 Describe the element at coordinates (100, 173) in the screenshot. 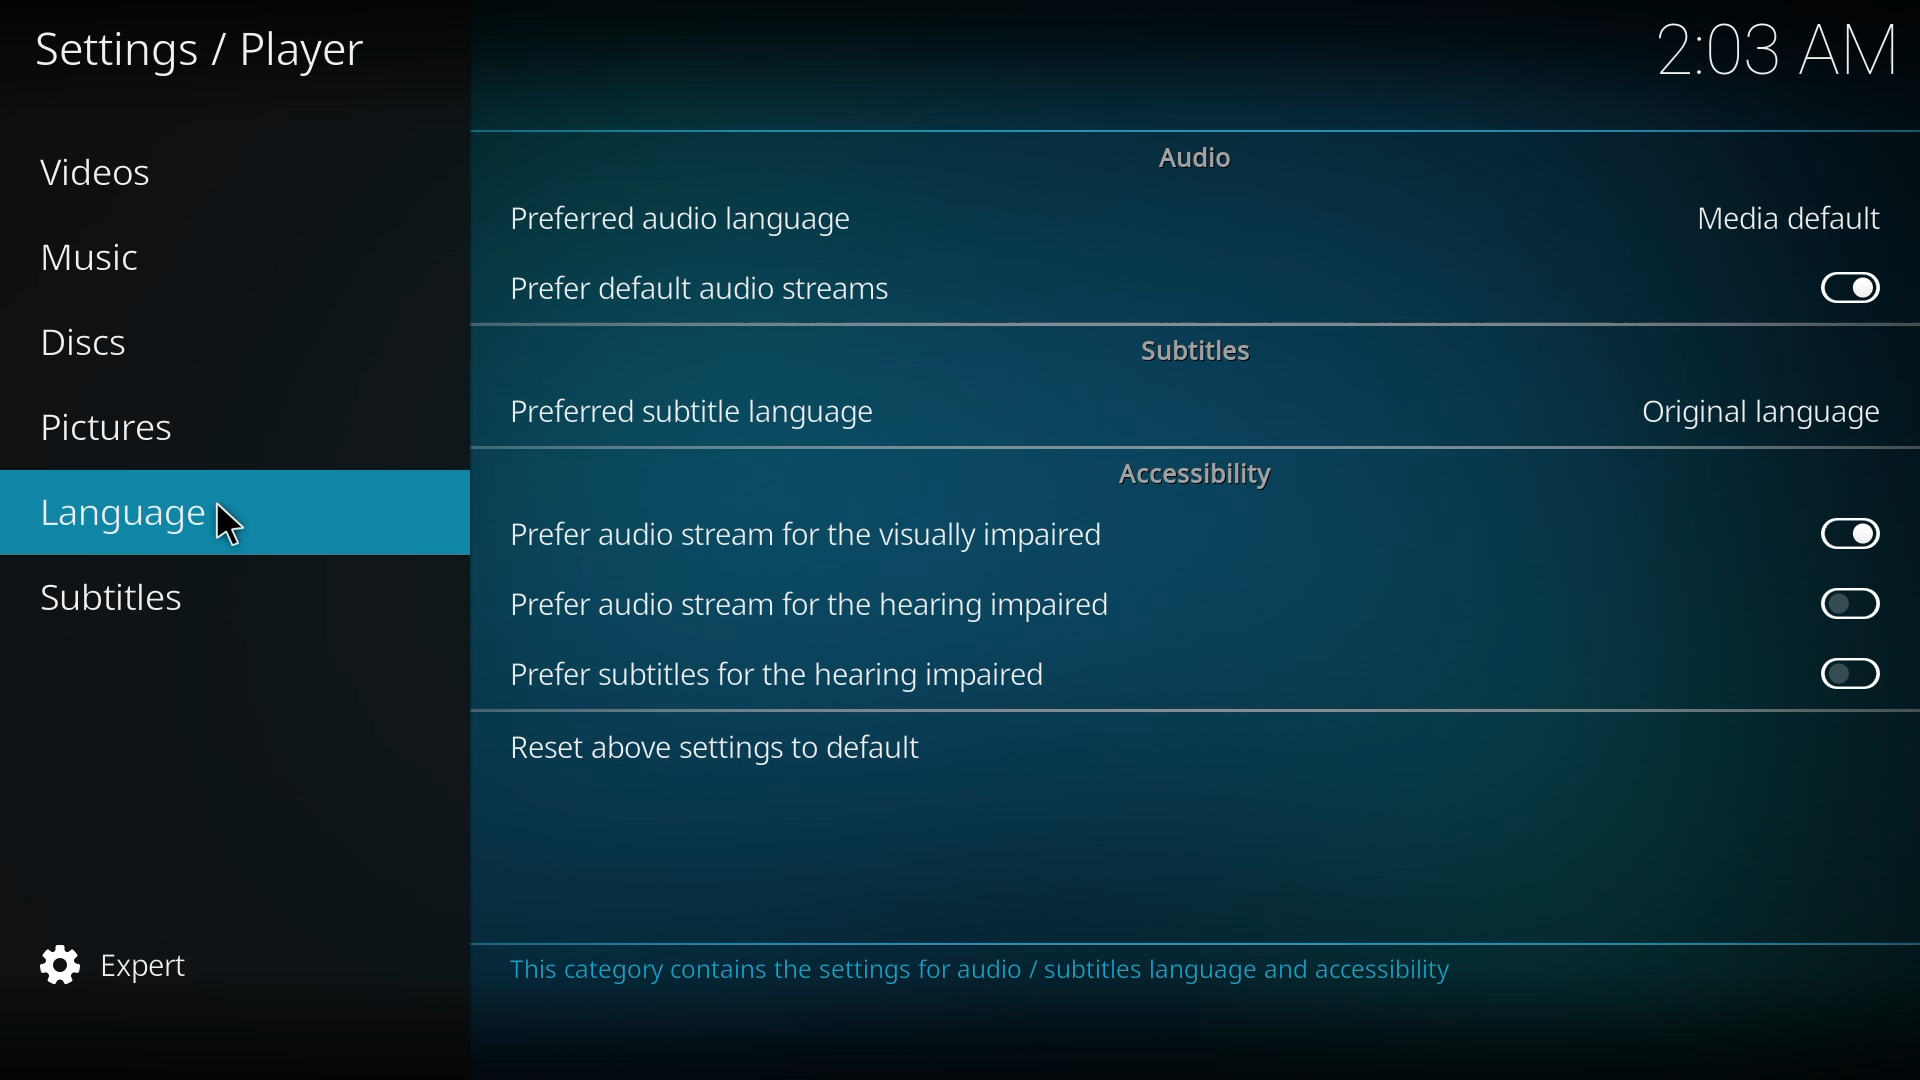

I see `videos` at that location.